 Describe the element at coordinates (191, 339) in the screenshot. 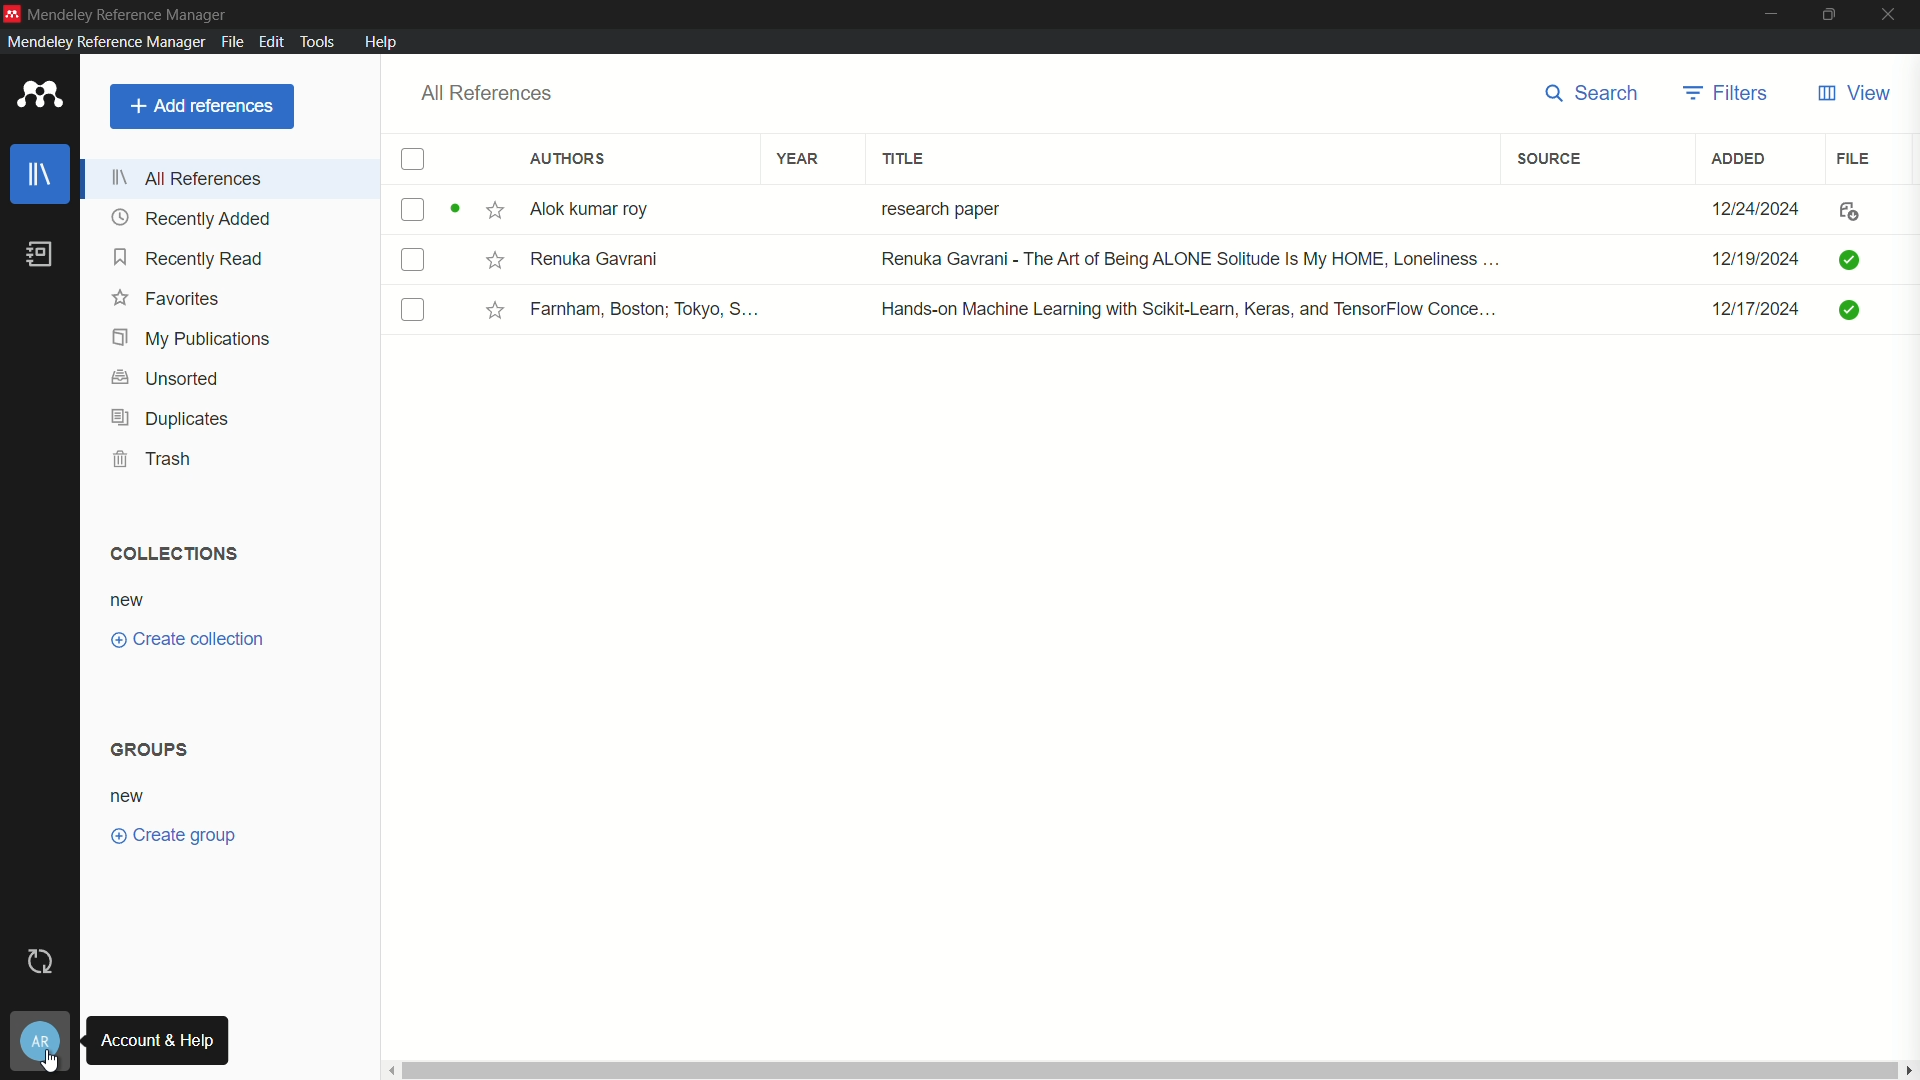

I see `my publications` at that location.